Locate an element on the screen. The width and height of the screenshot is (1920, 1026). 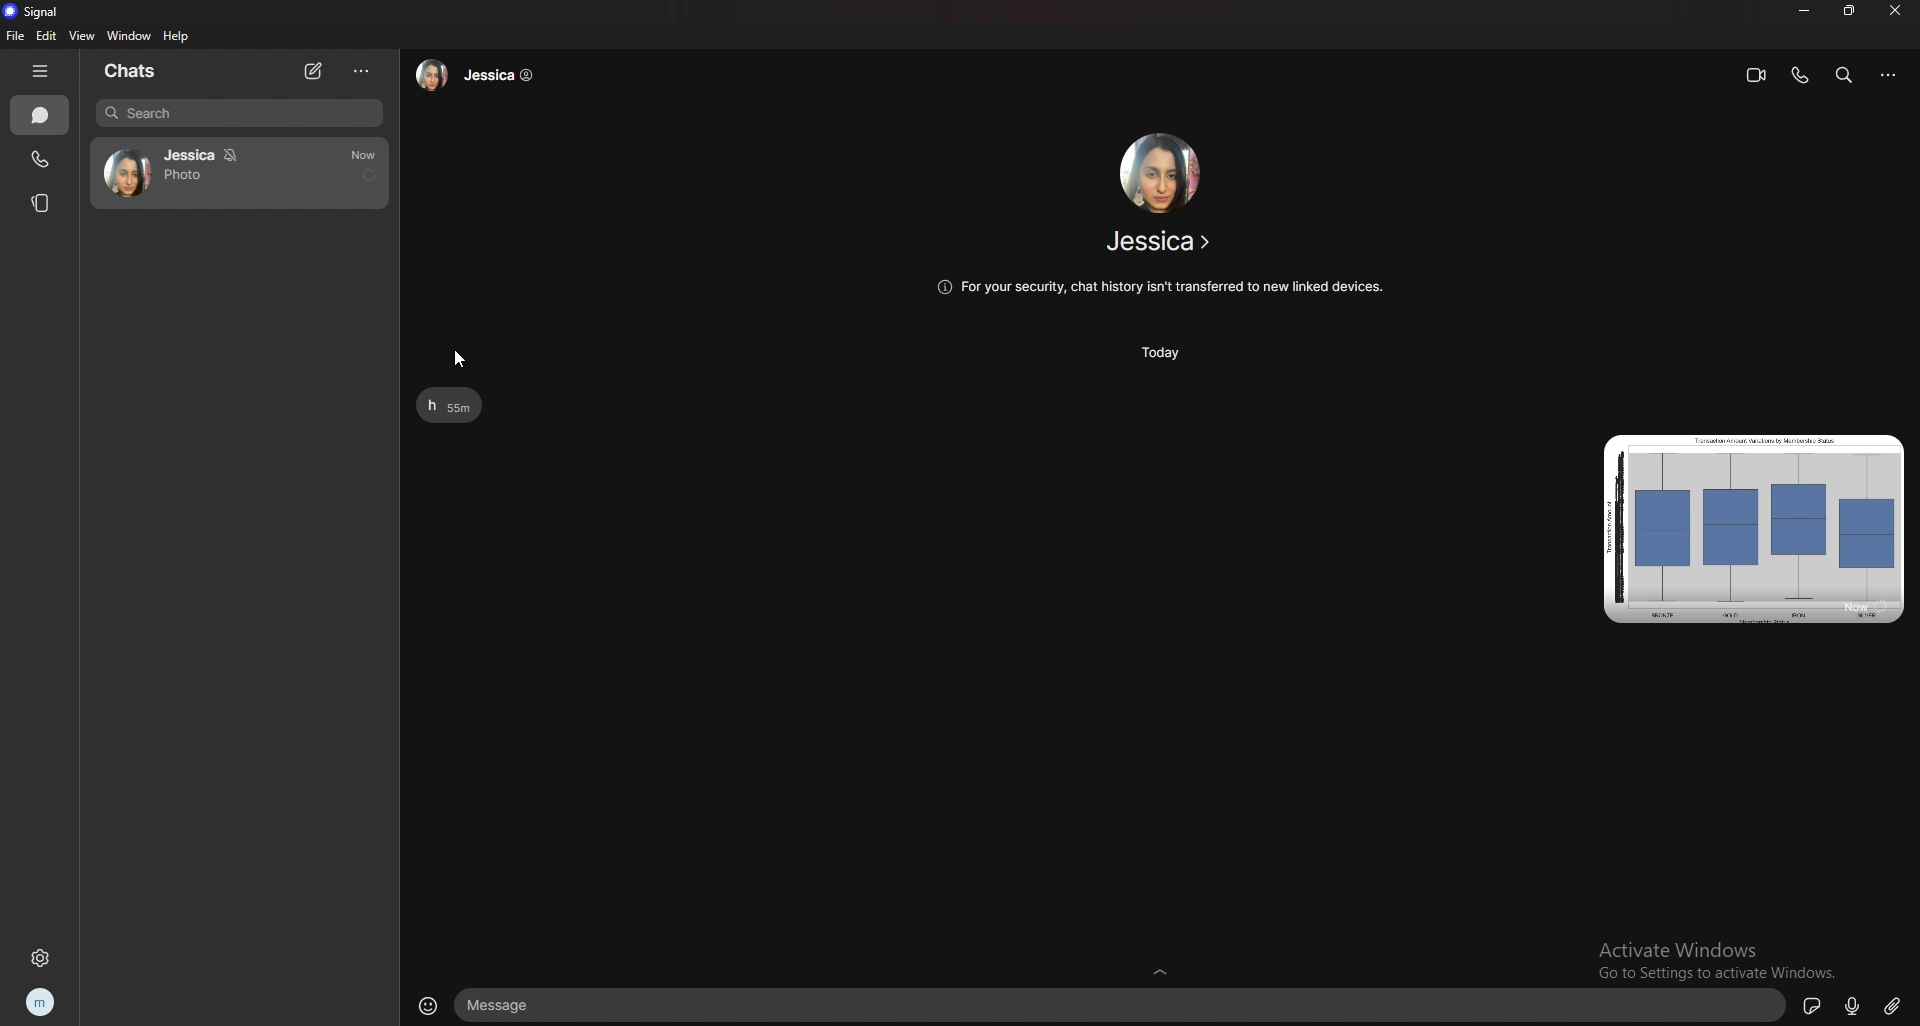
new chat is located at coordinates (314, 72).